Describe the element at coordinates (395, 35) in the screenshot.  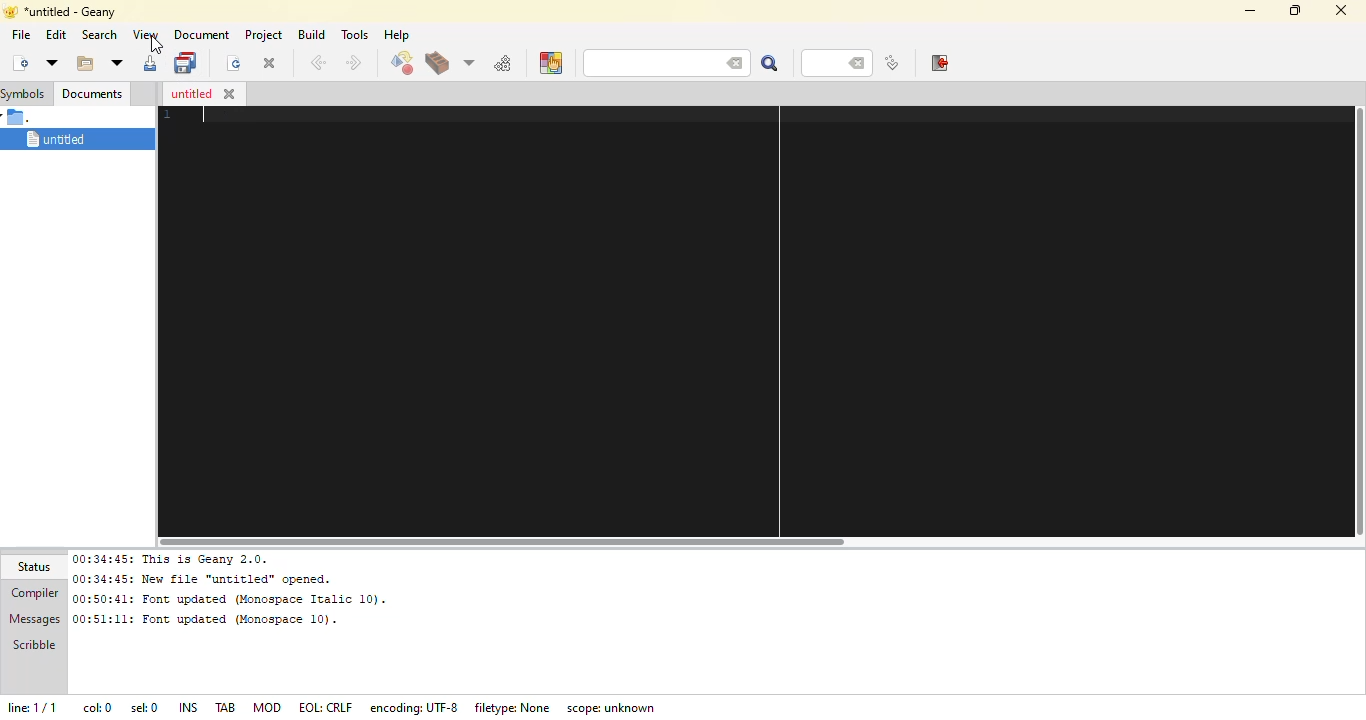
I see `help` at that location.